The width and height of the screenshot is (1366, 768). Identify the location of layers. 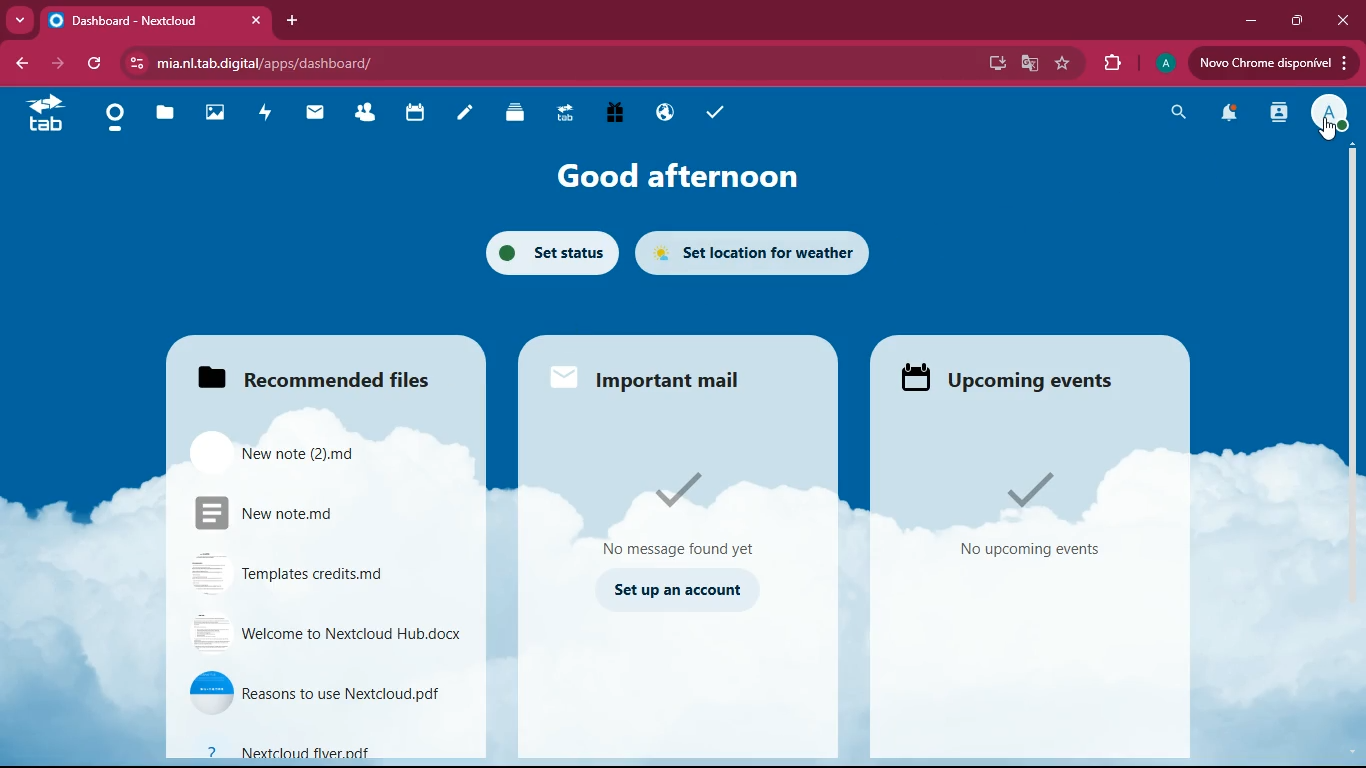
(510, 115).